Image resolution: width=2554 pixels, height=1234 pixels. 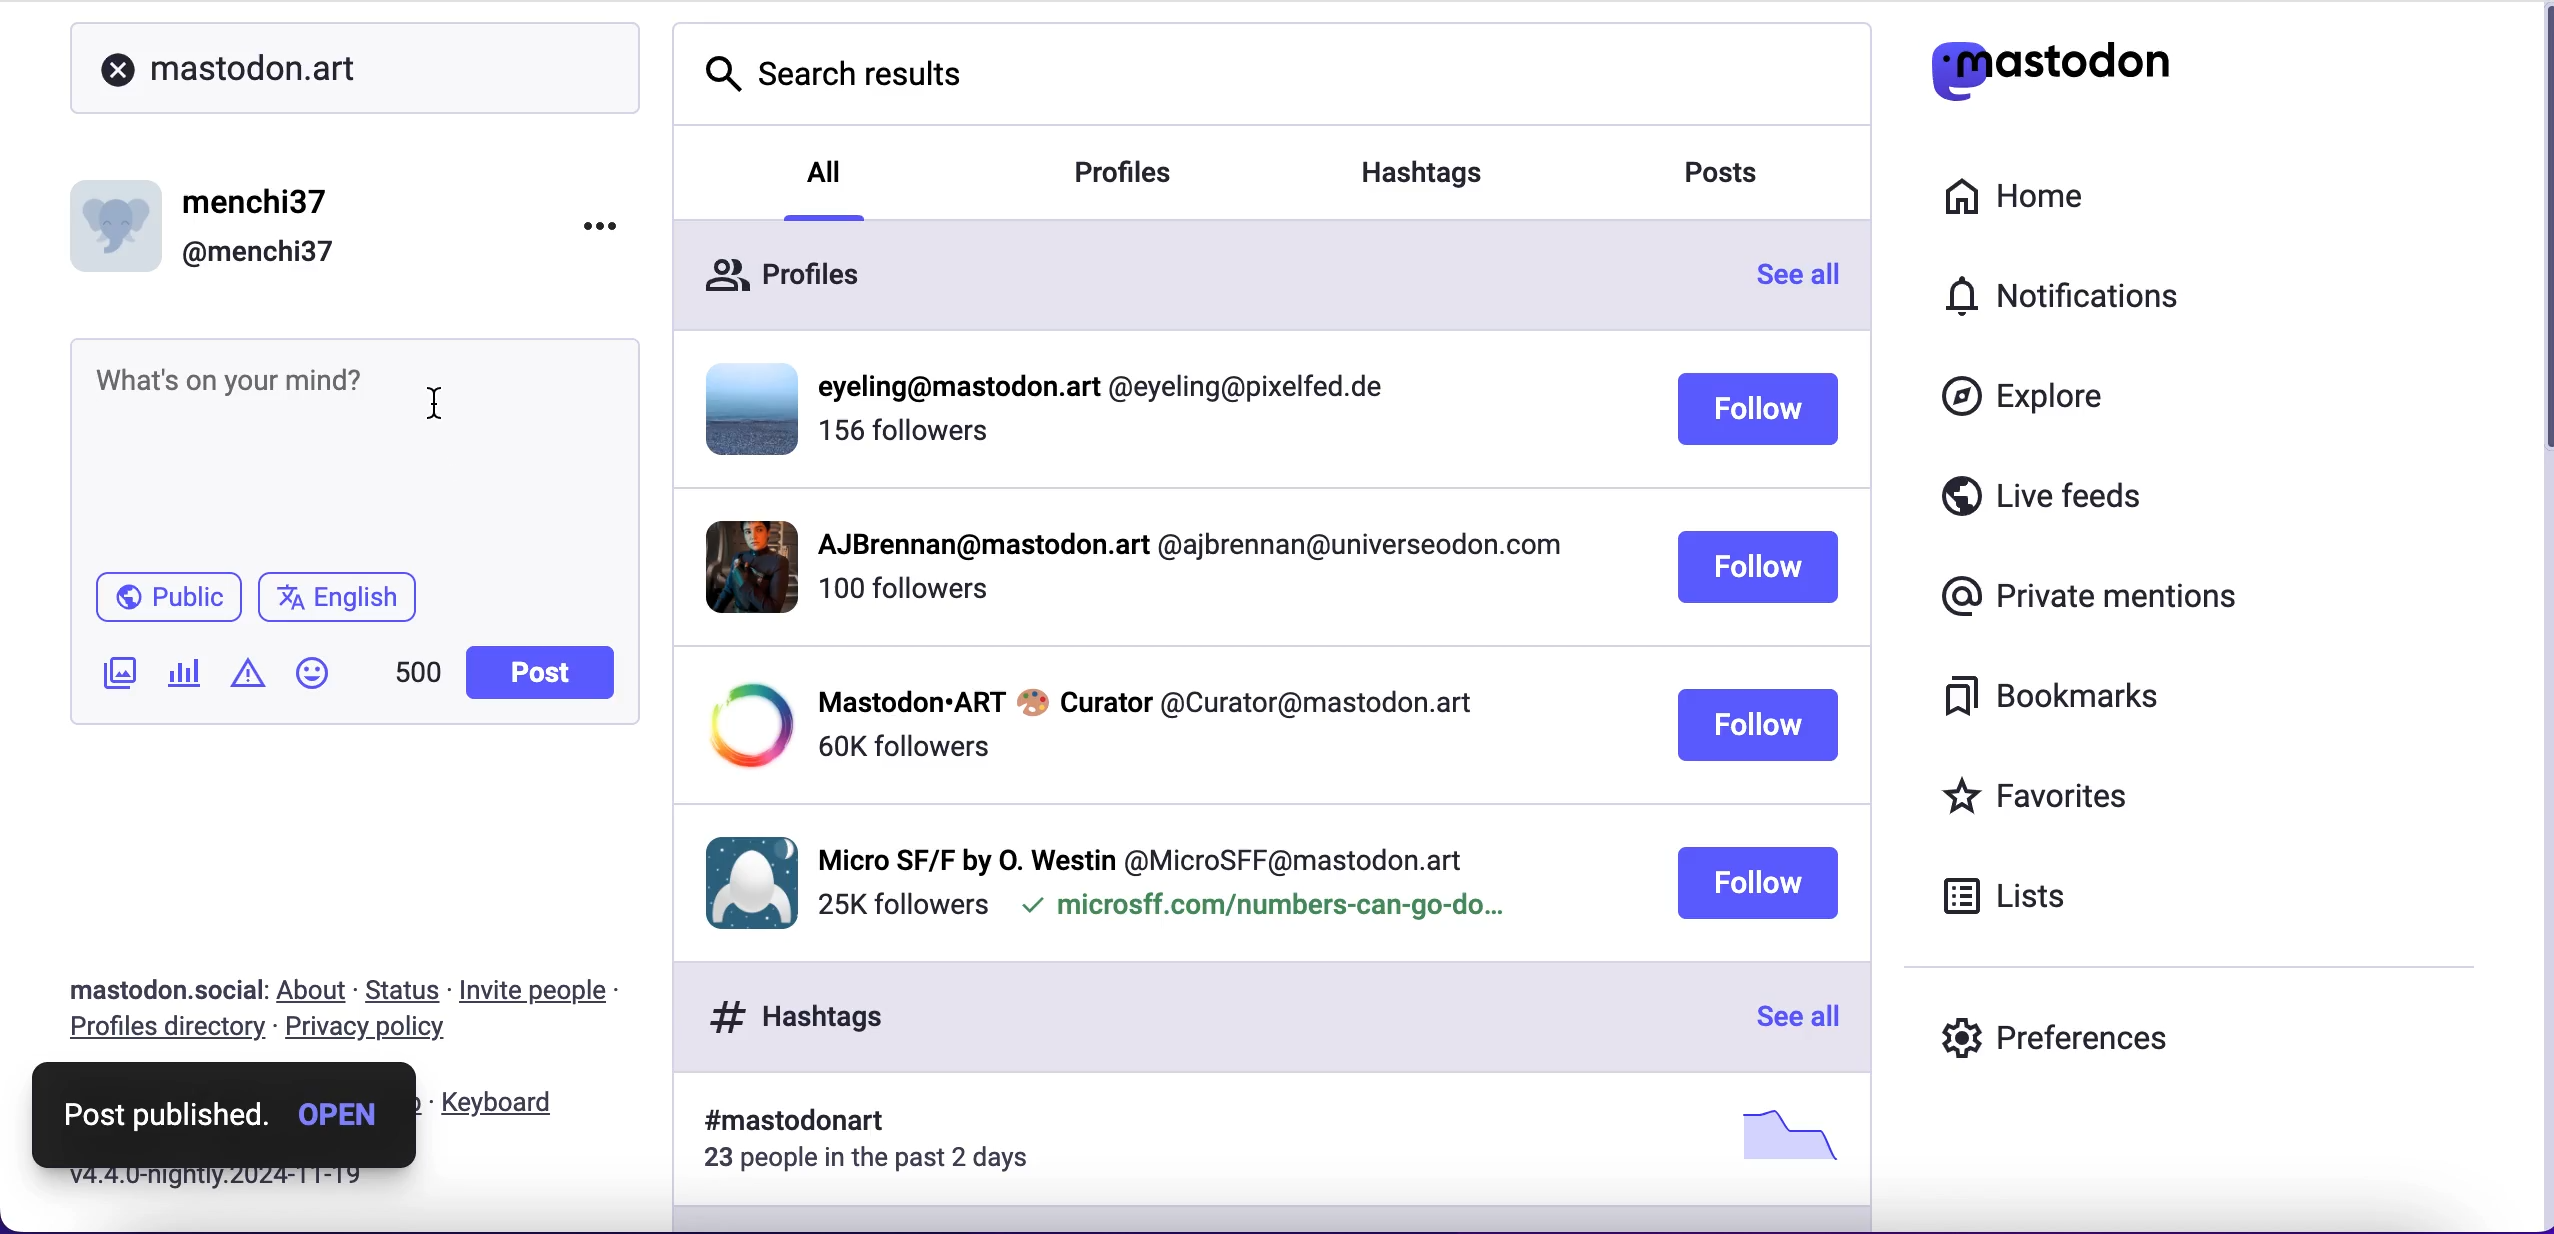 I want to click on options, so click(x=602, y=225).